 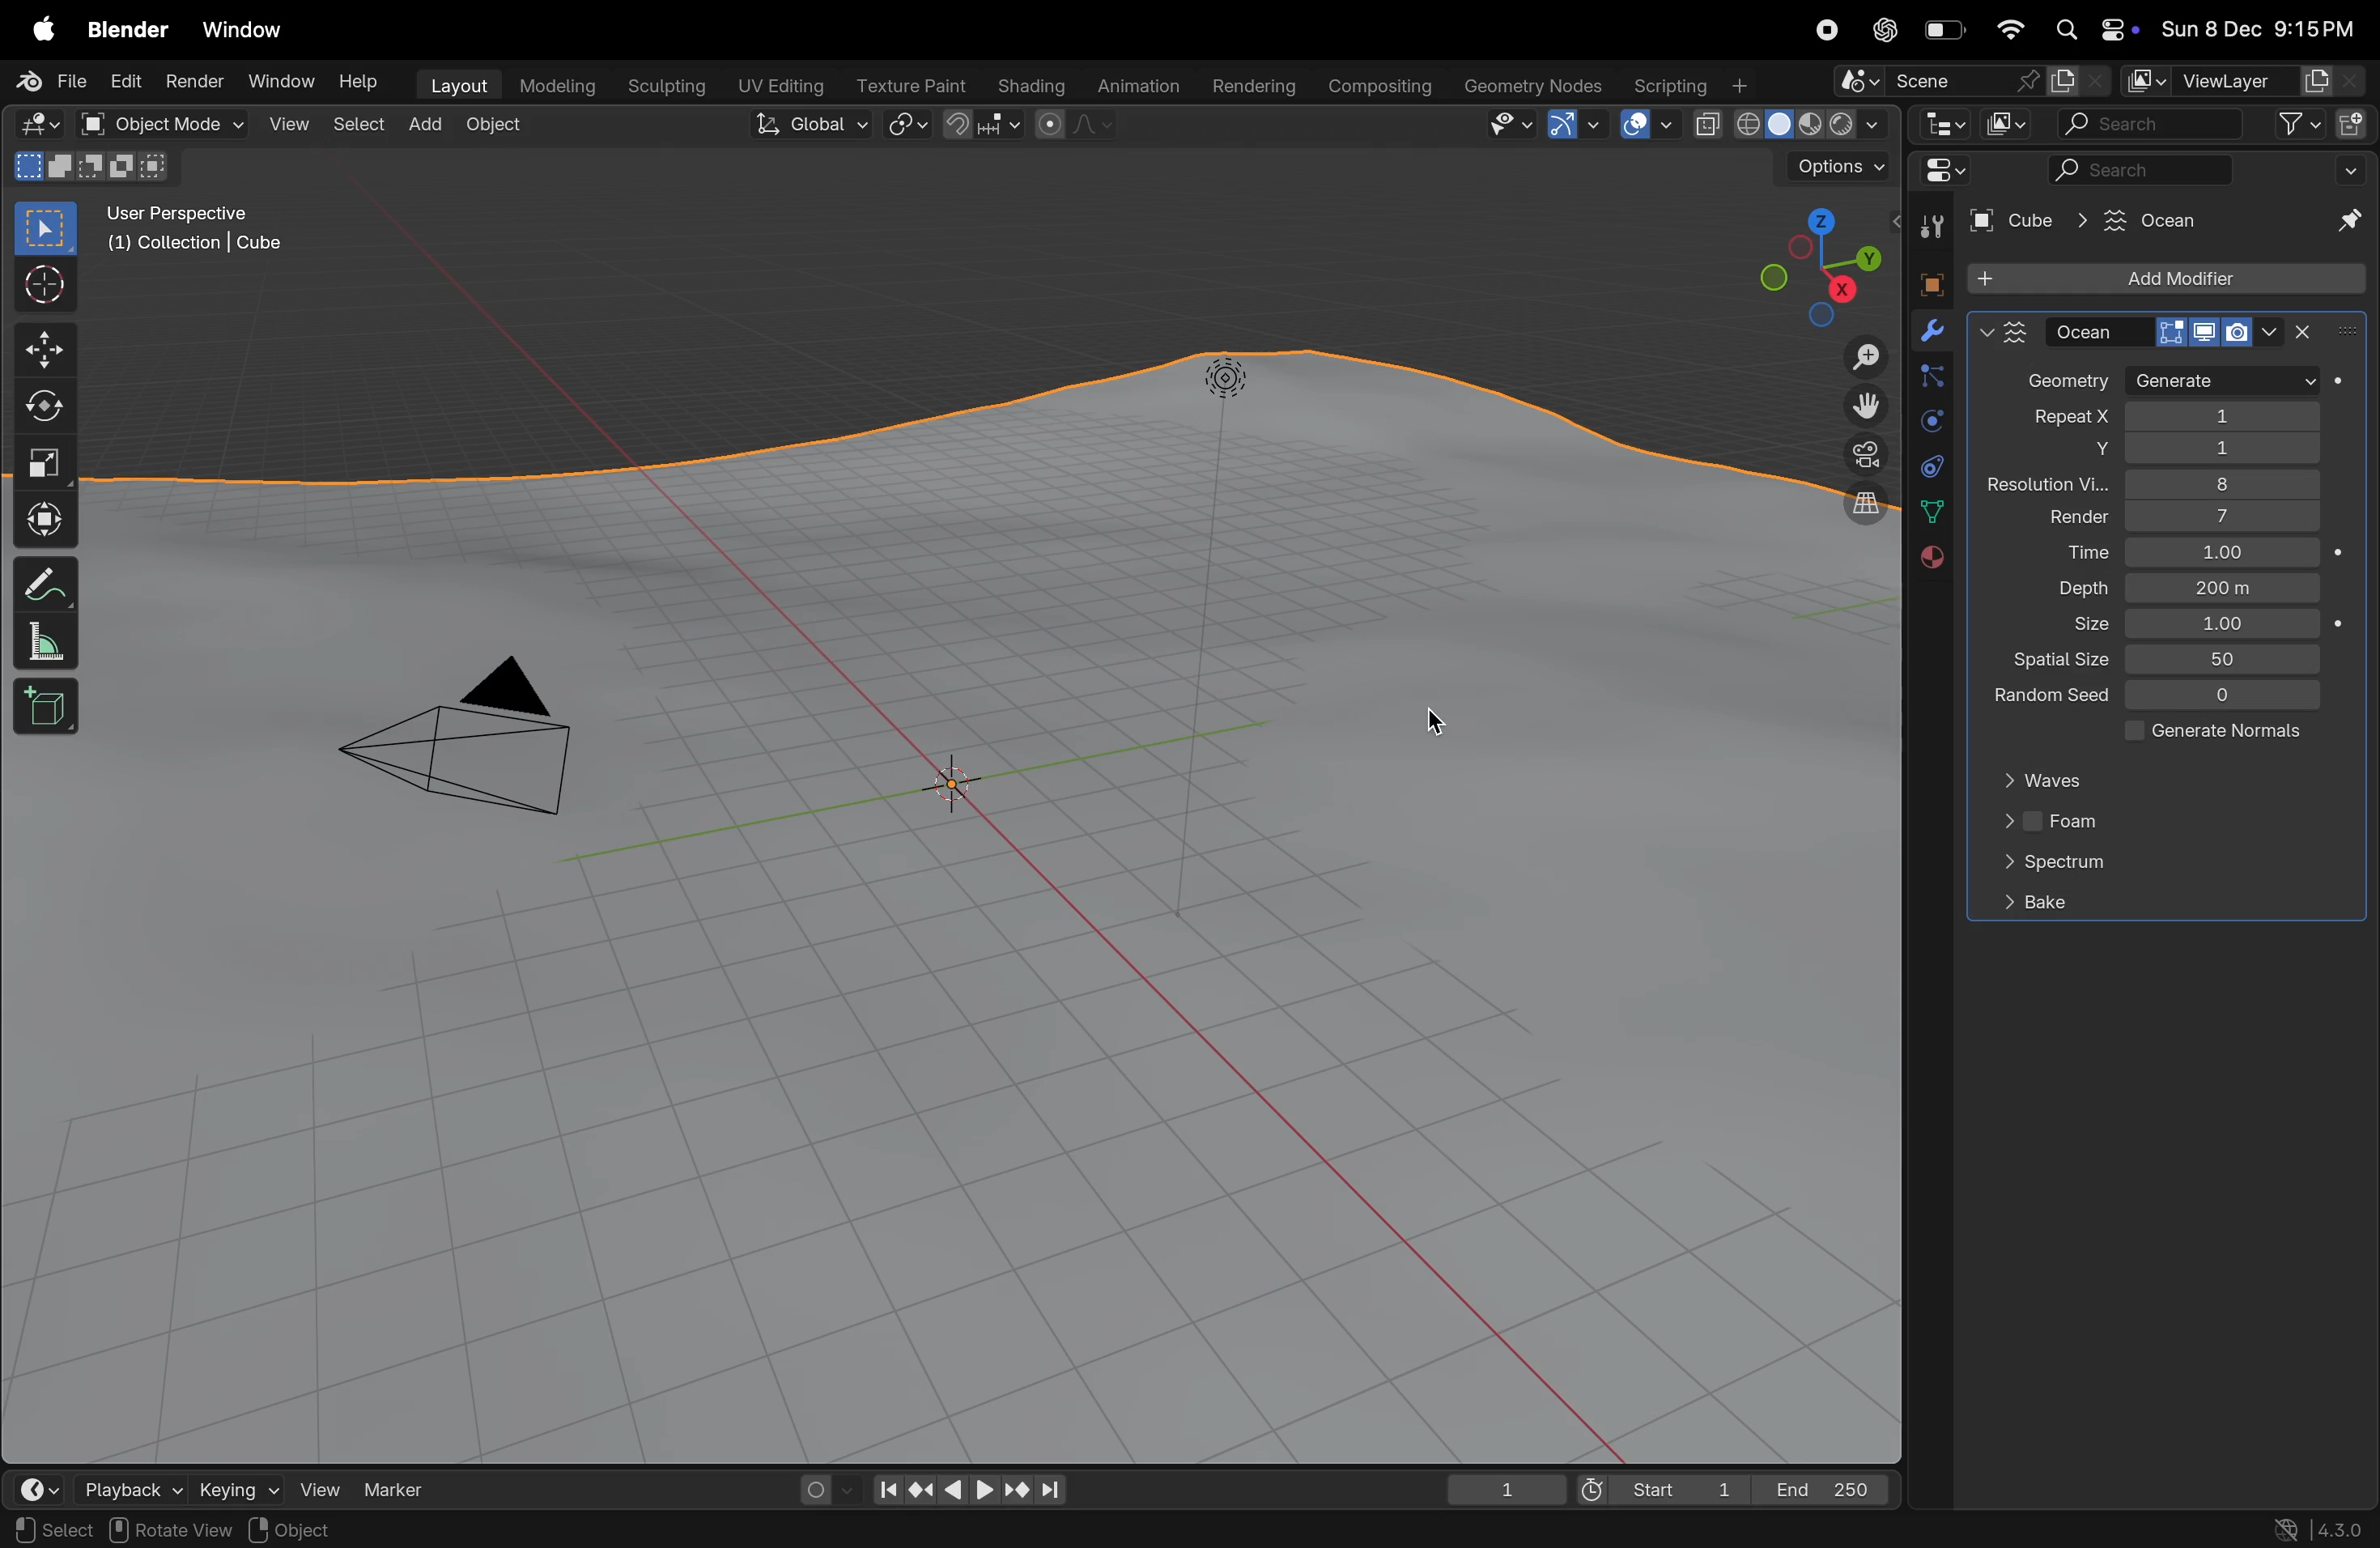 What do you see at coordinates (1927, 228) in the screenshot?
I see `tool` at bounding box center [1927, 228].